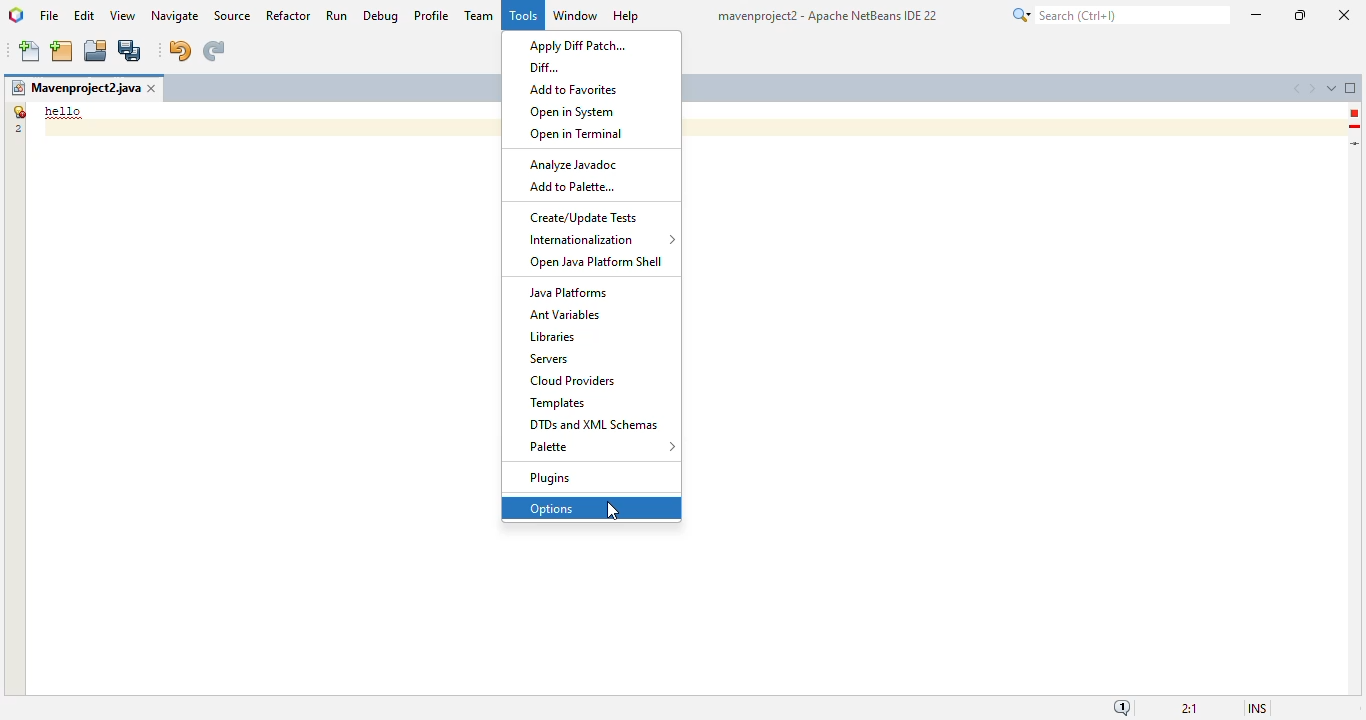 The height and width of the screenshot is (720, 1366). What do you see at coordinates (1118, 15) in the screenshot?
I see `search` at bounding box center [1118, 15].